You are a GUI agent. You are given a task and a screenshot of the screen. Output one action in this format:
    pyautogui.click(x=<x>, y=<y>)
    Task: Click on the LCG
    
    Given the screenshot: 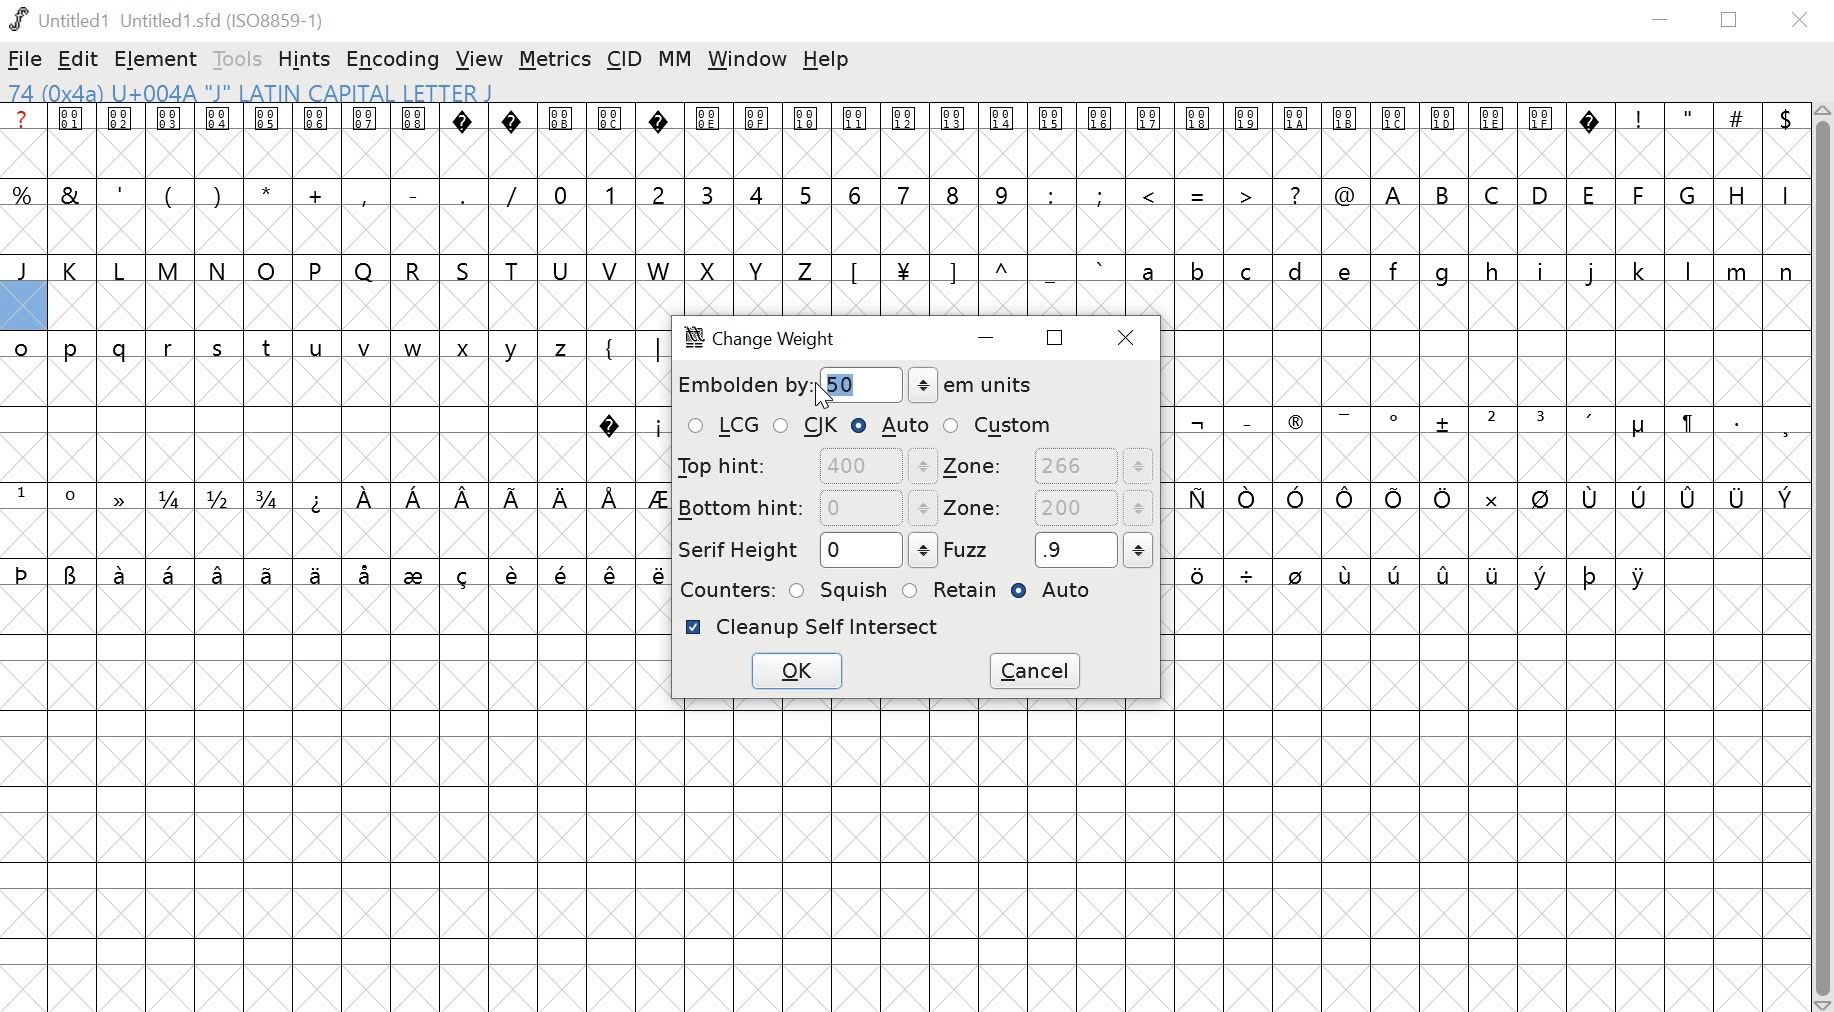 What is the action you would take?
    pyautogui.click(x=722, y=427)
    